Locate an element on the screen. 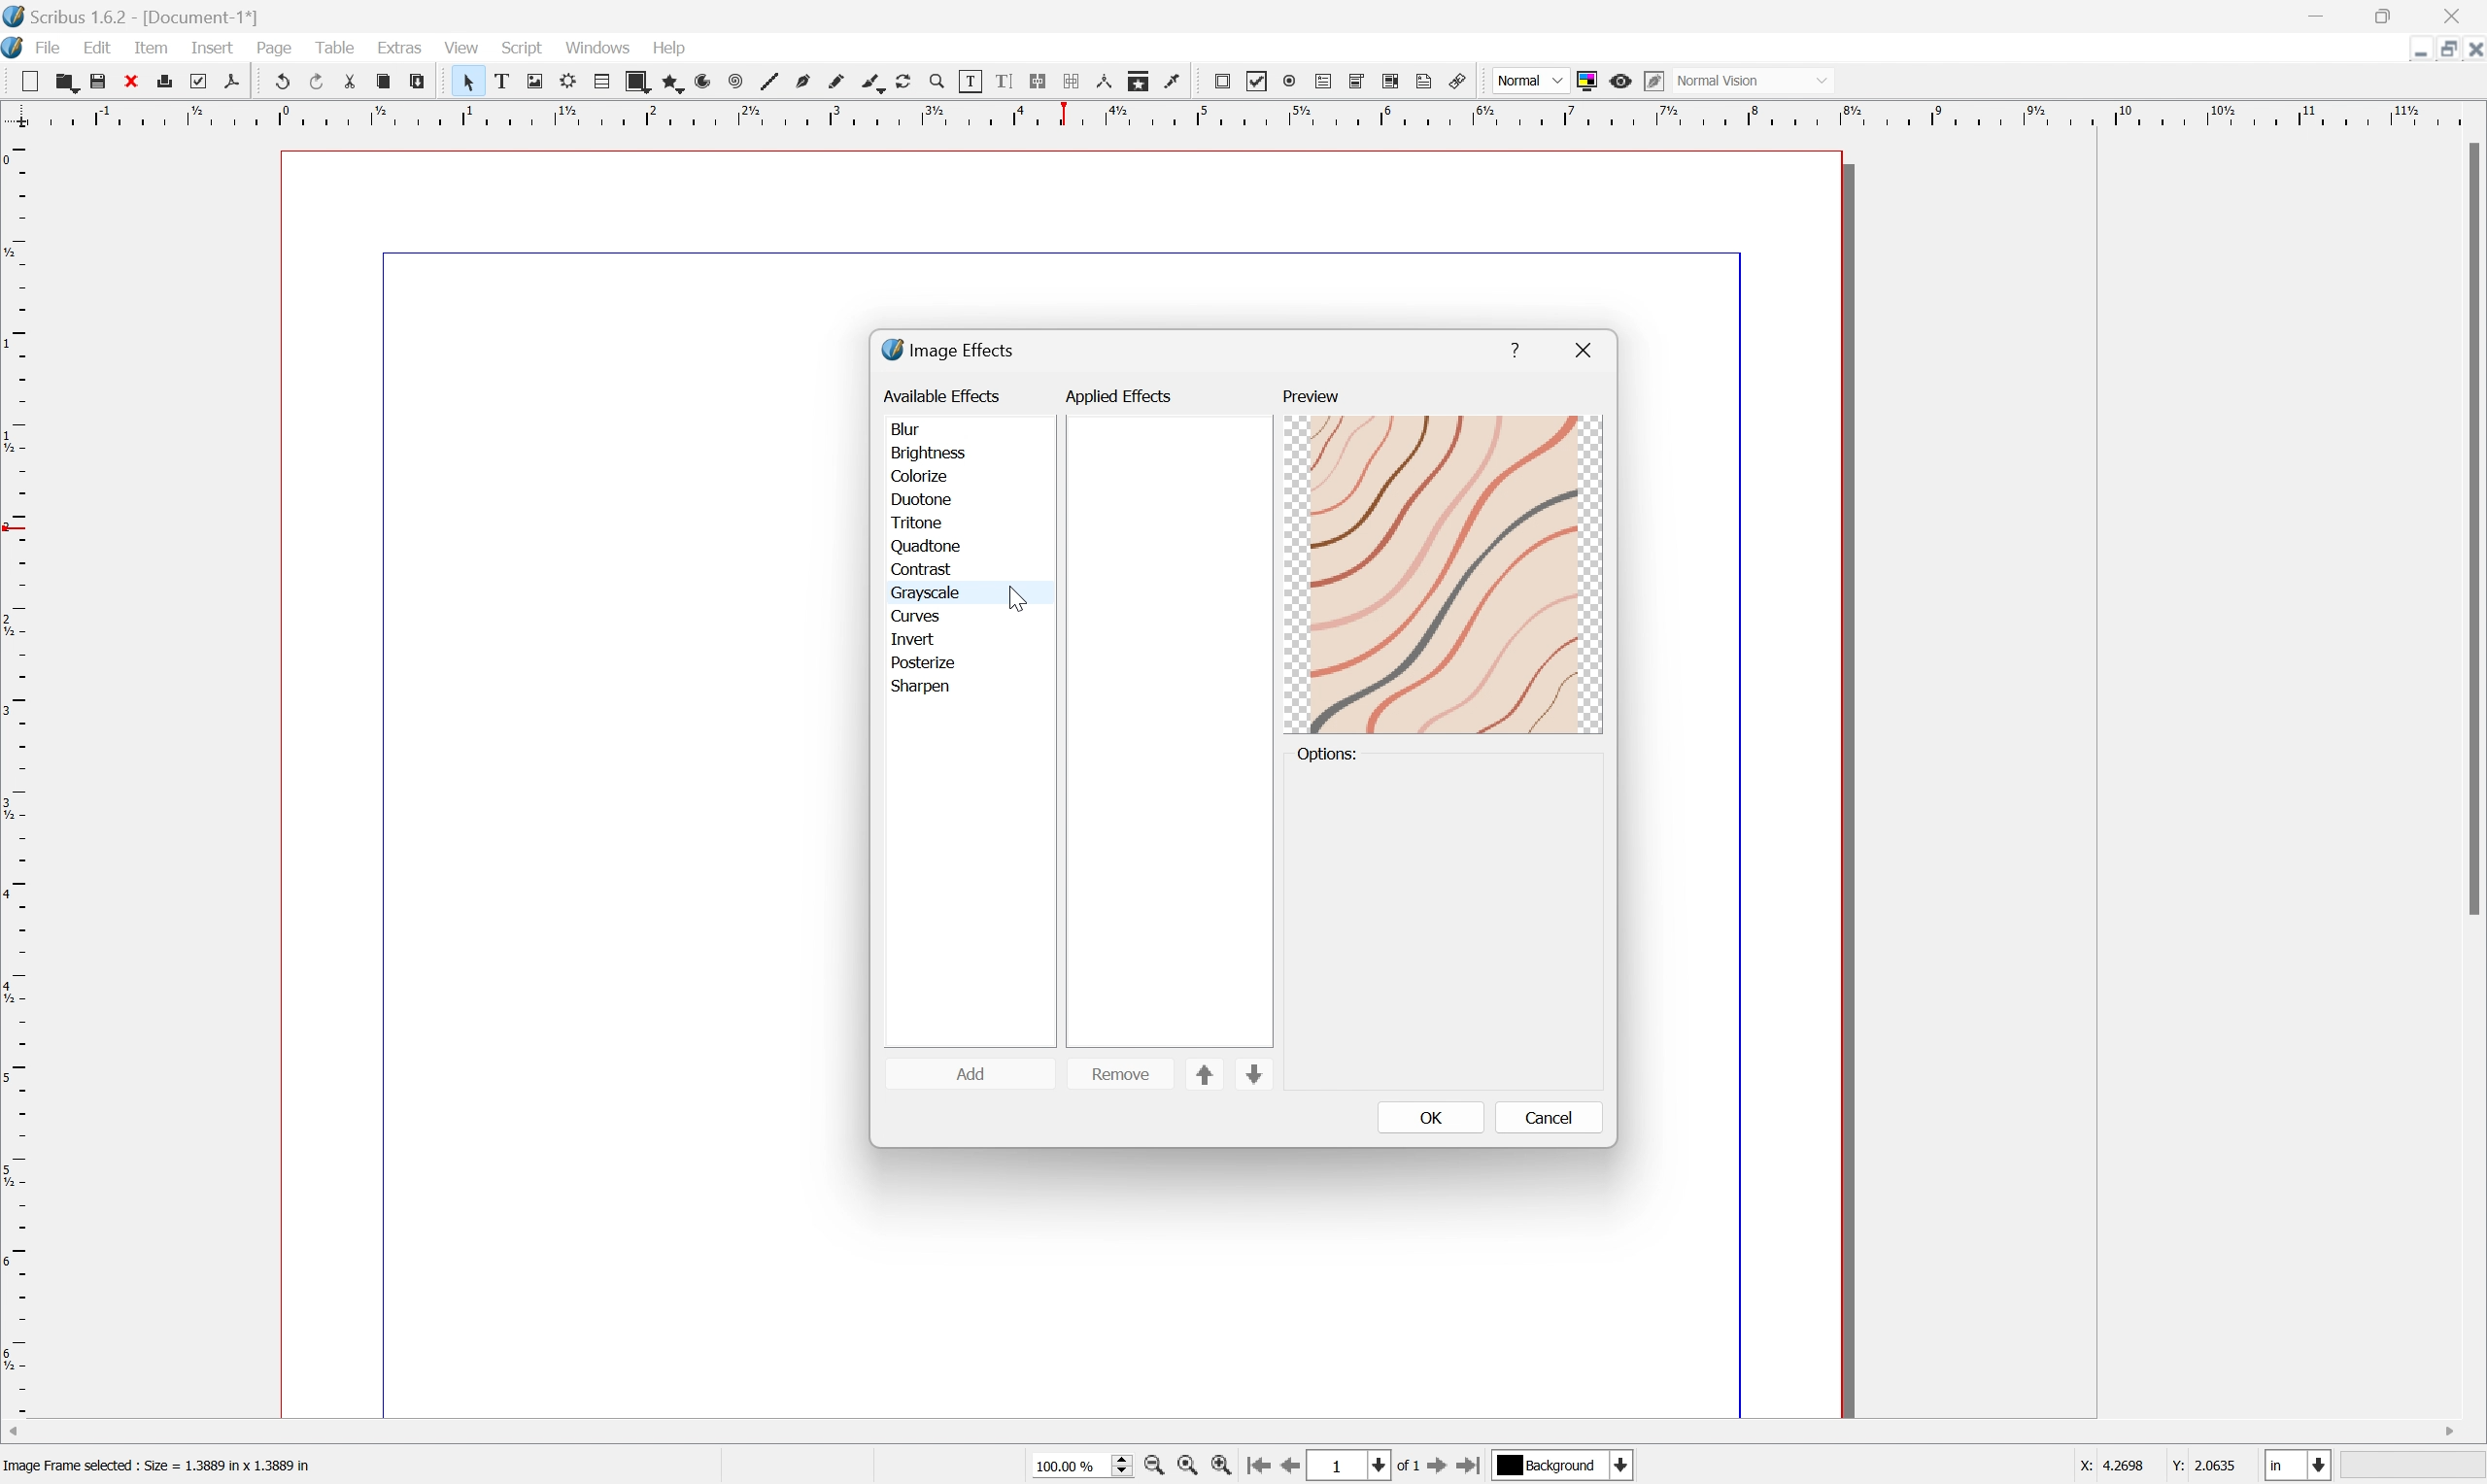  Image frame is located at coordinates (542, 79).